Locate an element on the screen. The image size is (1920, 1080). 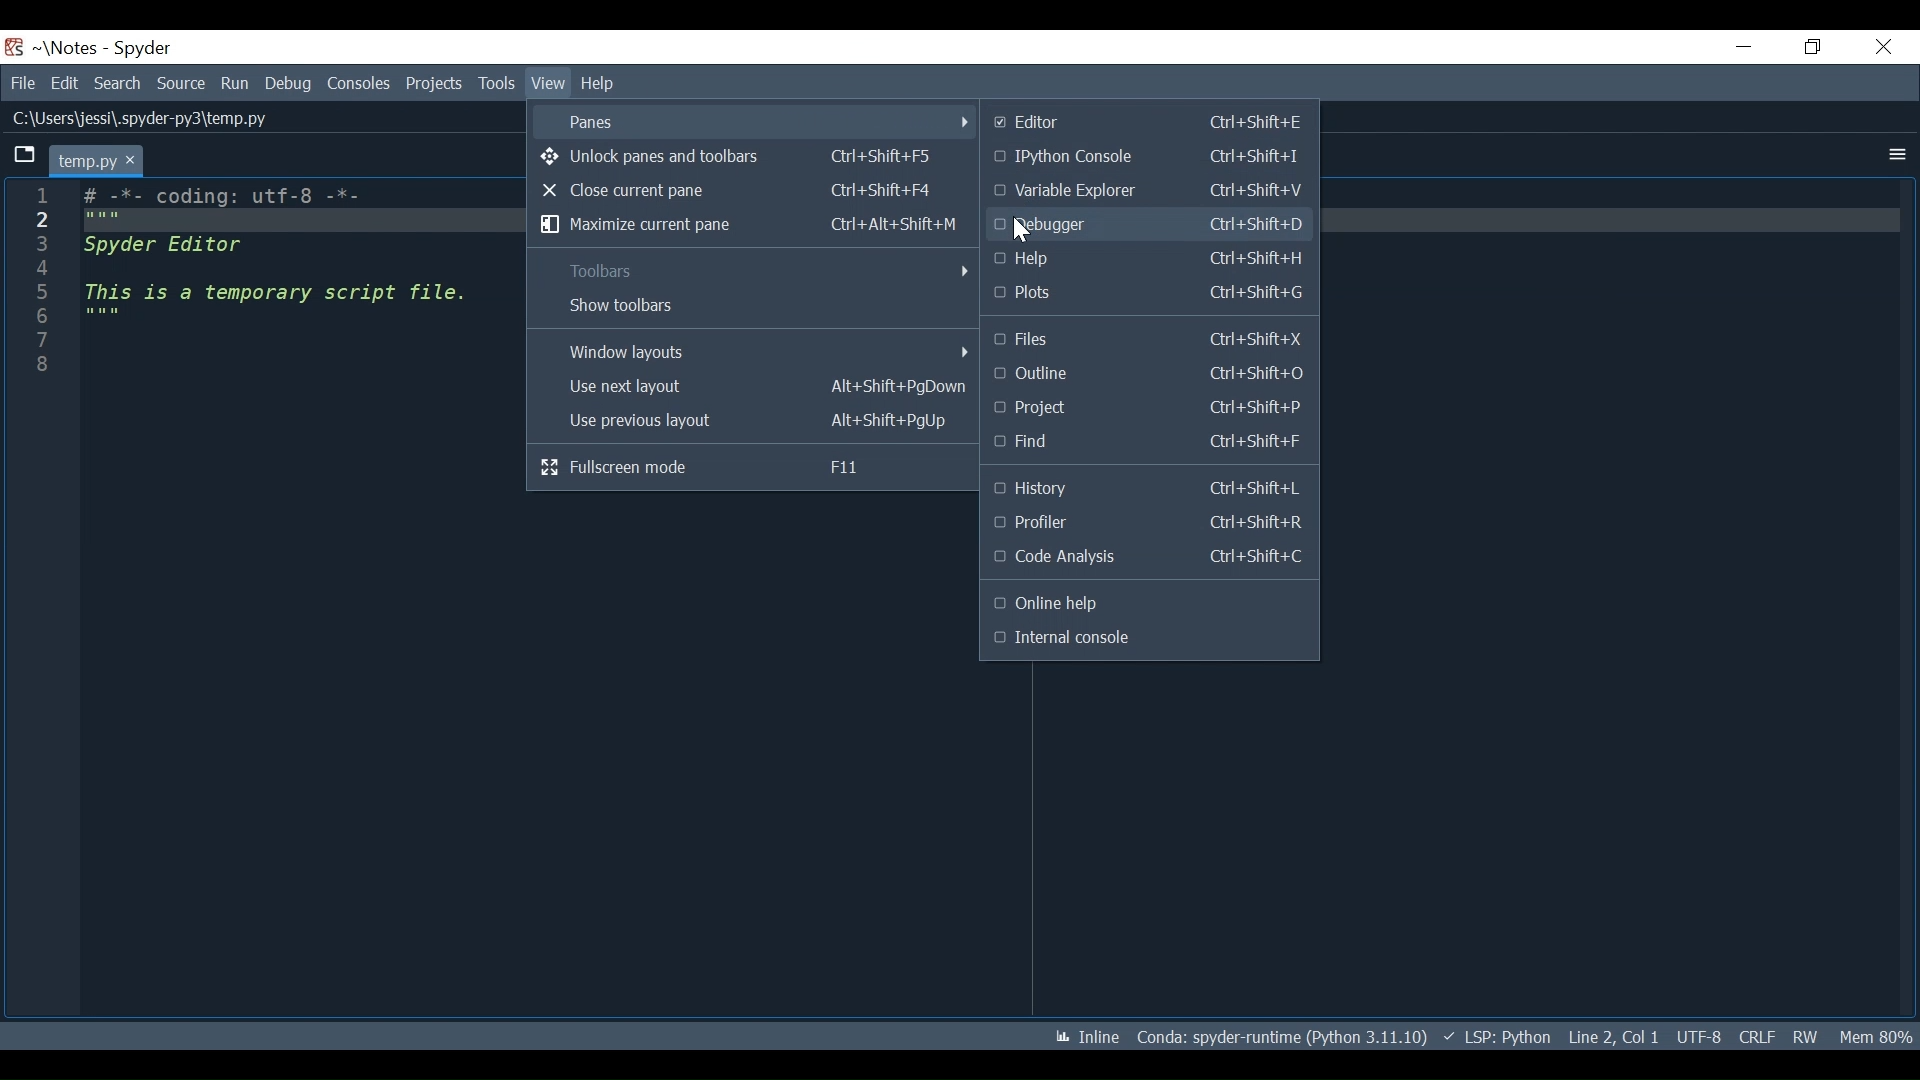
Cursor is located at coordinates (1021, 228).